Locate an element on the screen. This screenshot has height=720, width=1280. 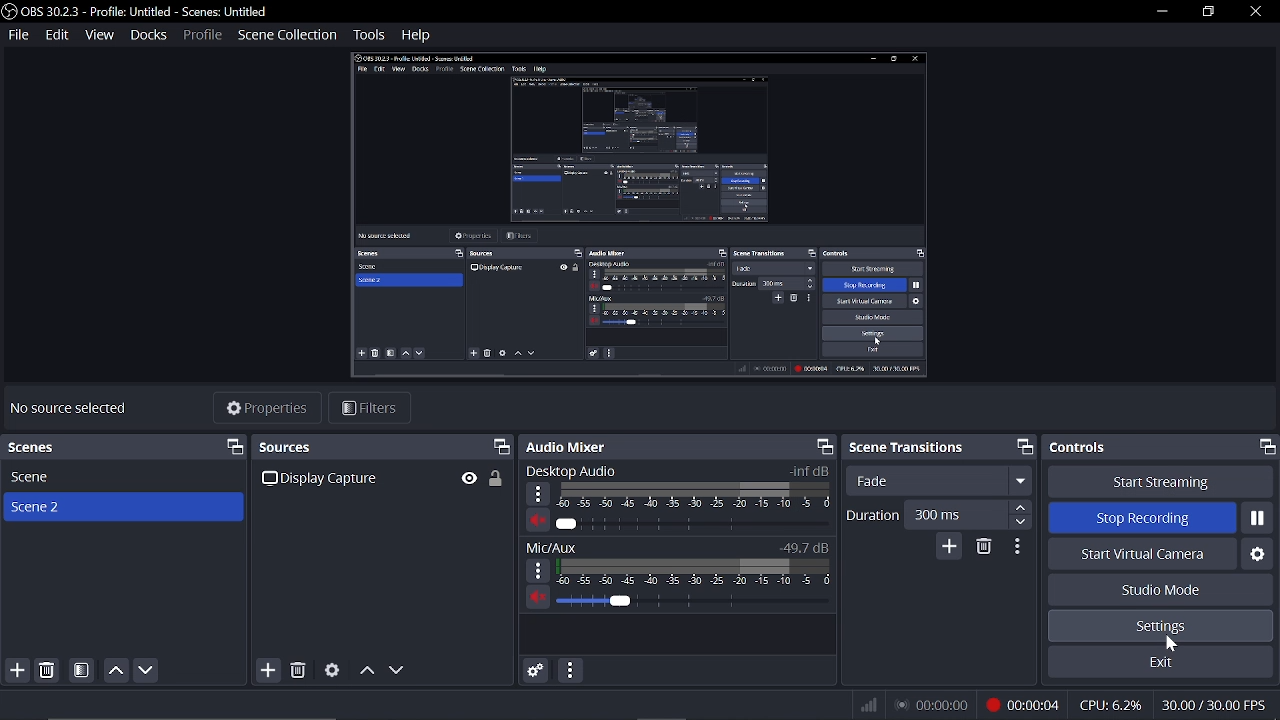
mute MIc/Aux is located at coordinates (539, 598).